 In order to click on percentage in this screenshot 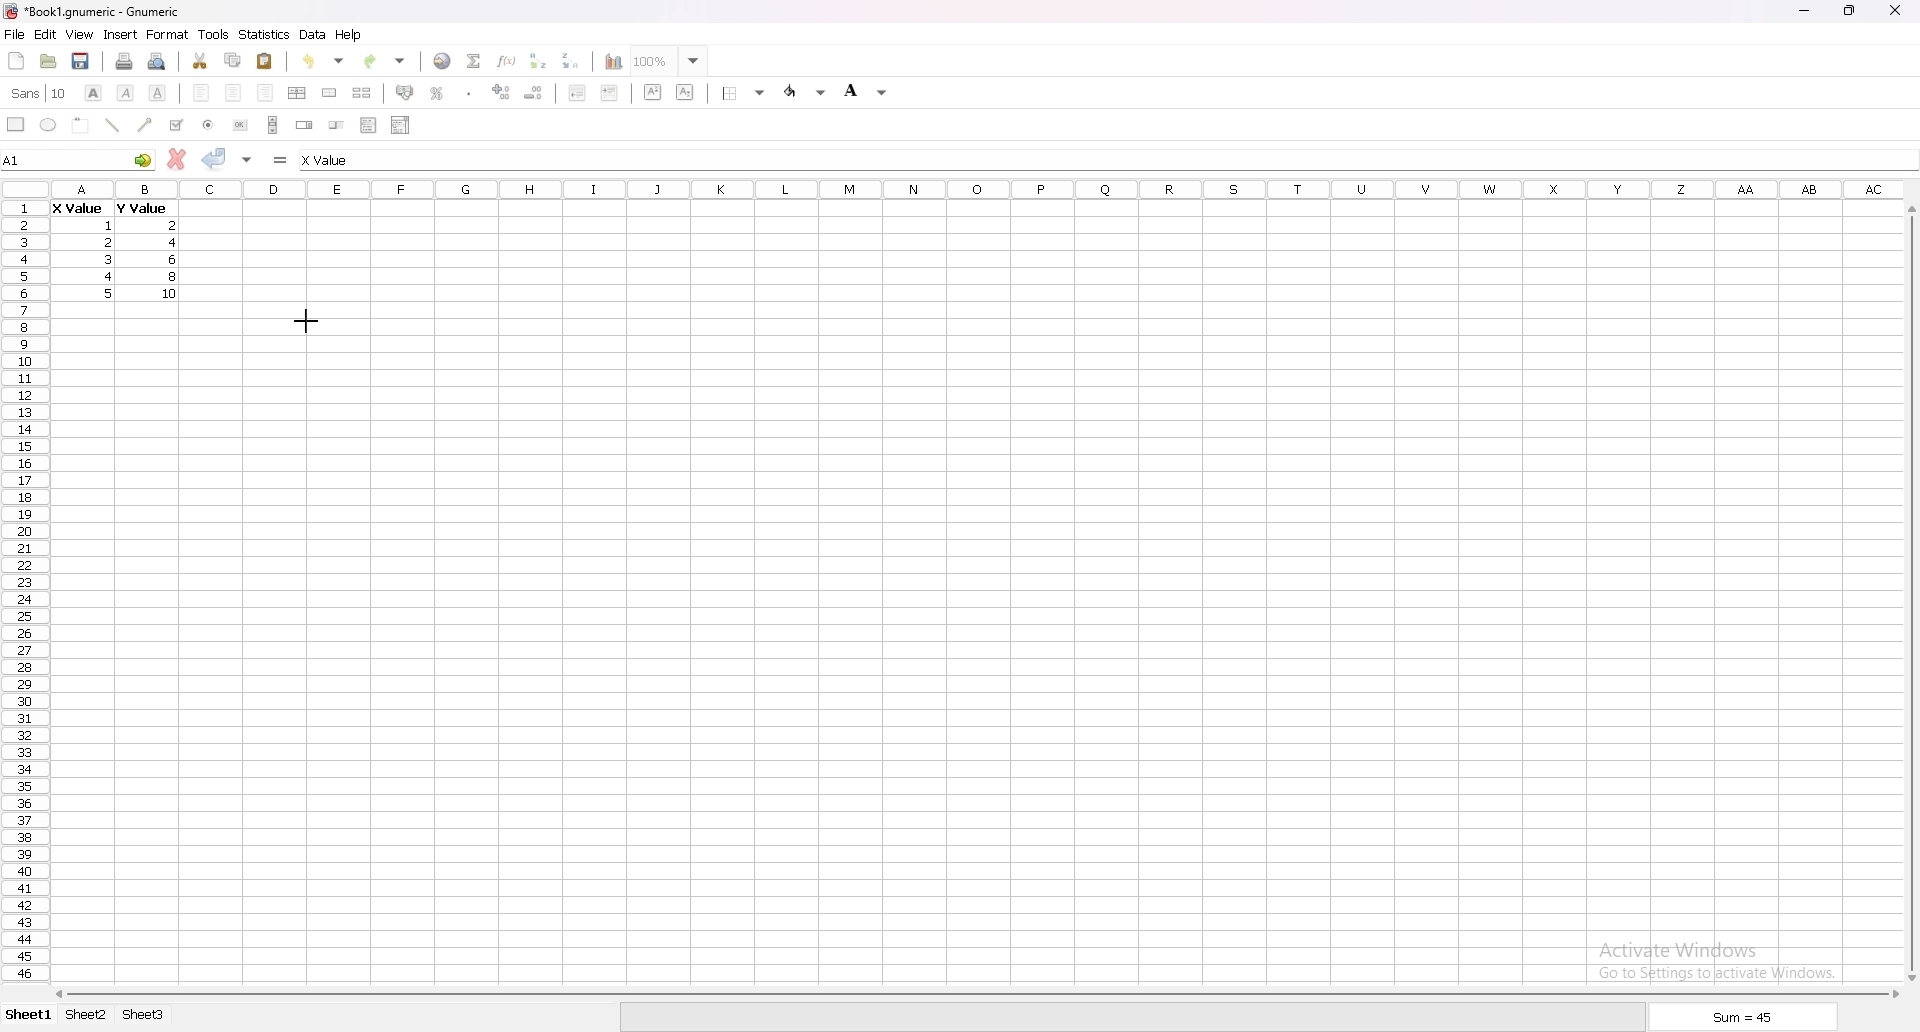, I will do `click(437, 93)`.